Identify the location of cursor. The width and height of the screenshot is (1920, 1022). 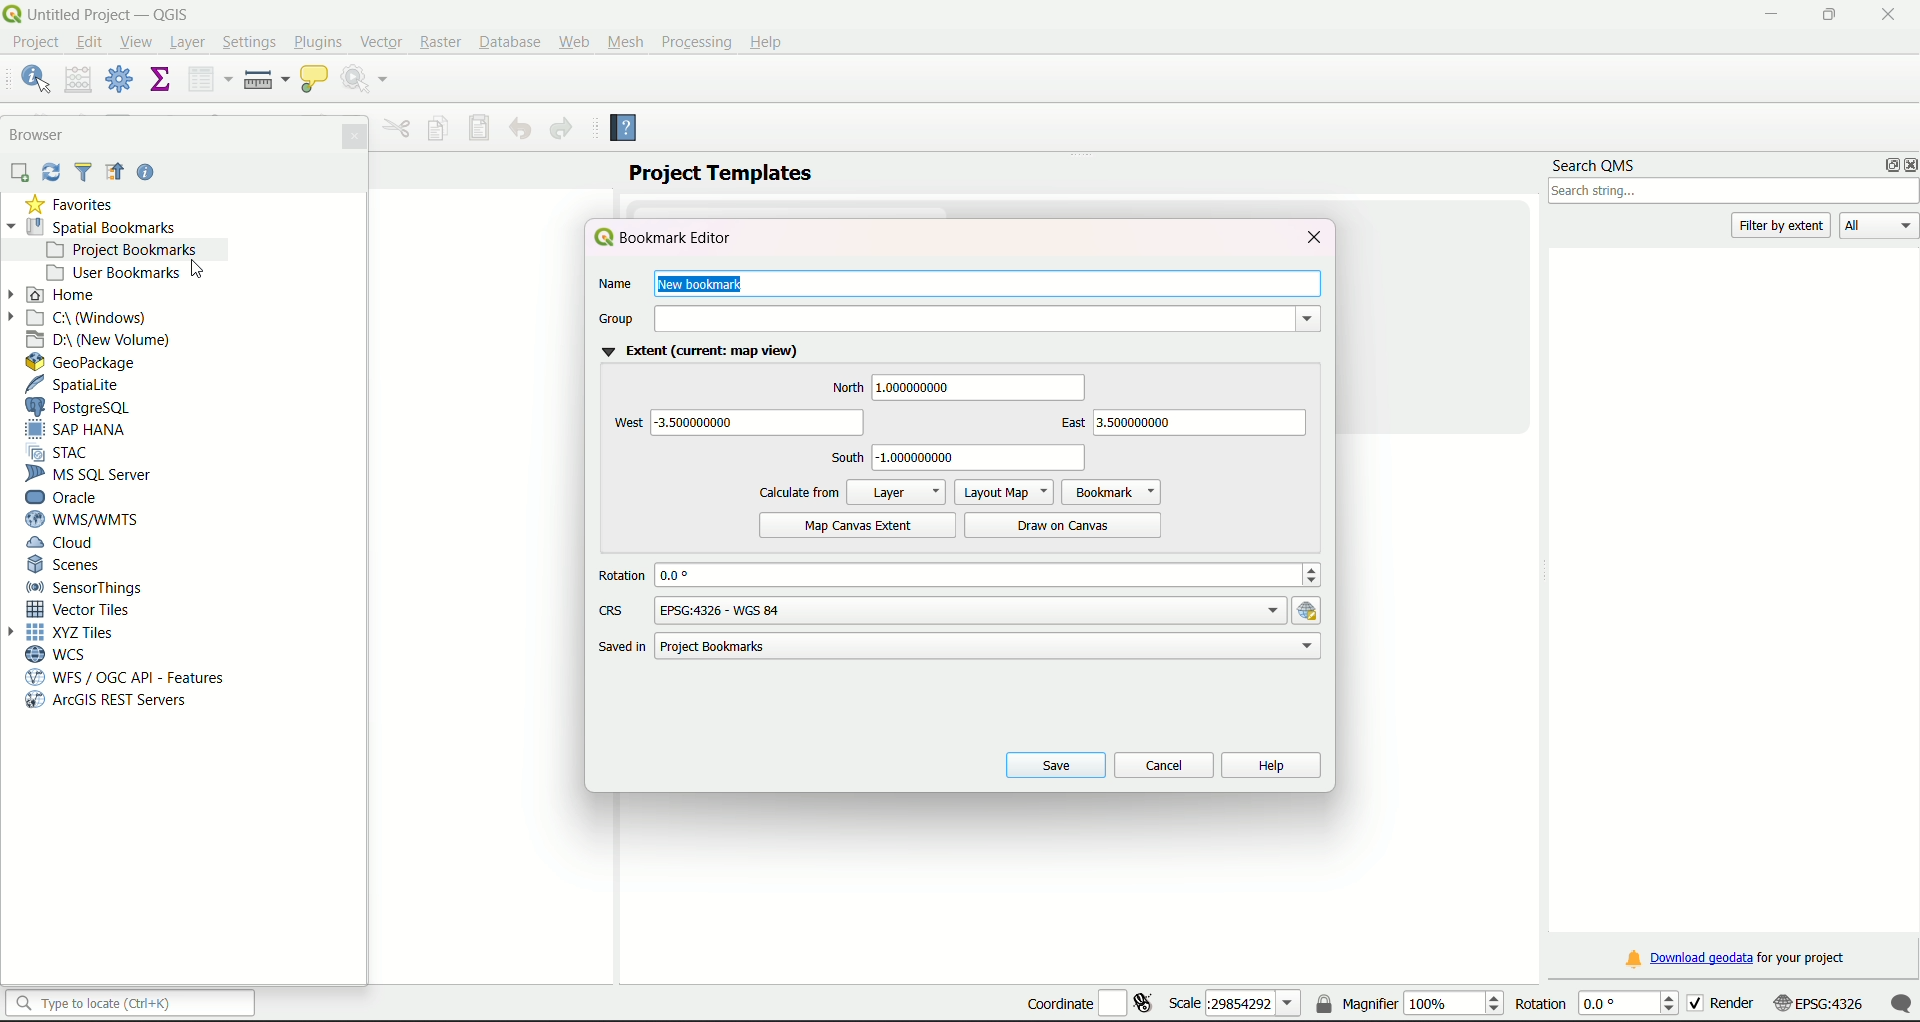
(202, 272).